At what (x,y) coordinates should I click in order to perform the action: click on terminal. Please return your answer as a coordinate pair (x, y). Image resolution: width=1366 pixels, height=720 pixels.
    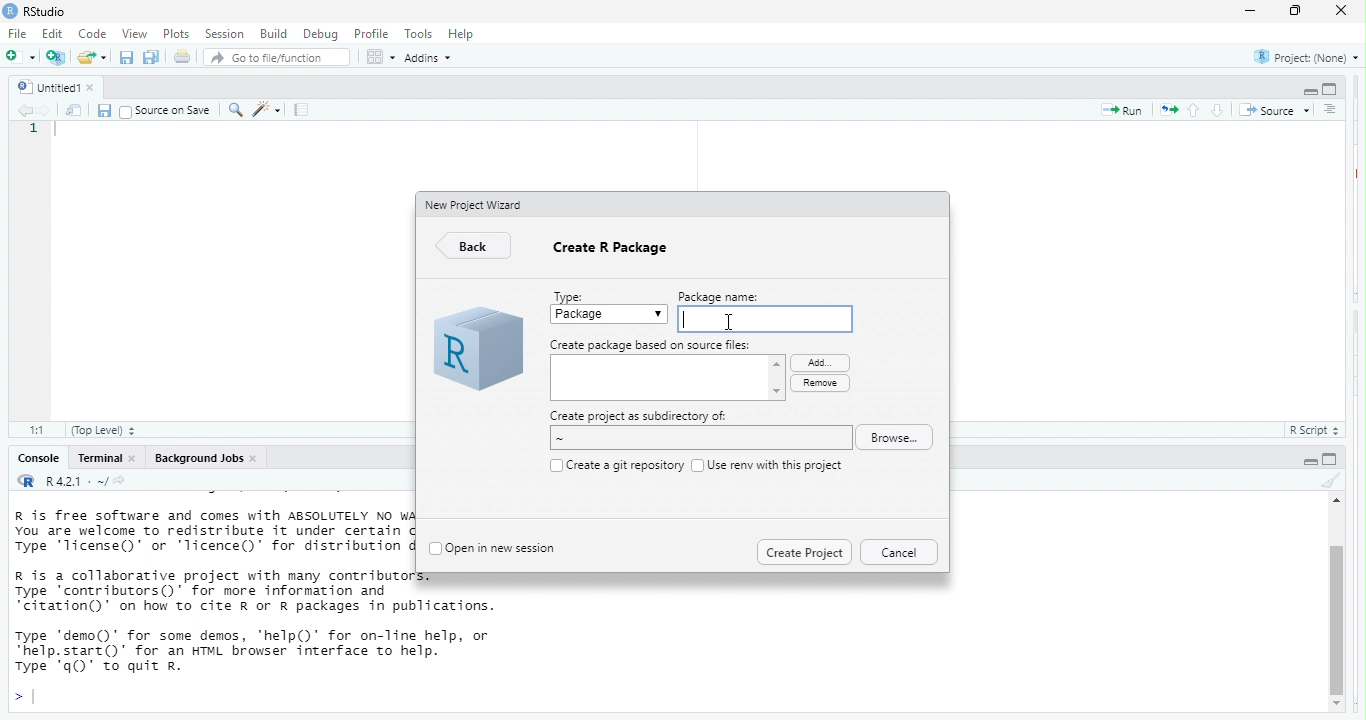
    Looking at the image, I should click on (100, 459).